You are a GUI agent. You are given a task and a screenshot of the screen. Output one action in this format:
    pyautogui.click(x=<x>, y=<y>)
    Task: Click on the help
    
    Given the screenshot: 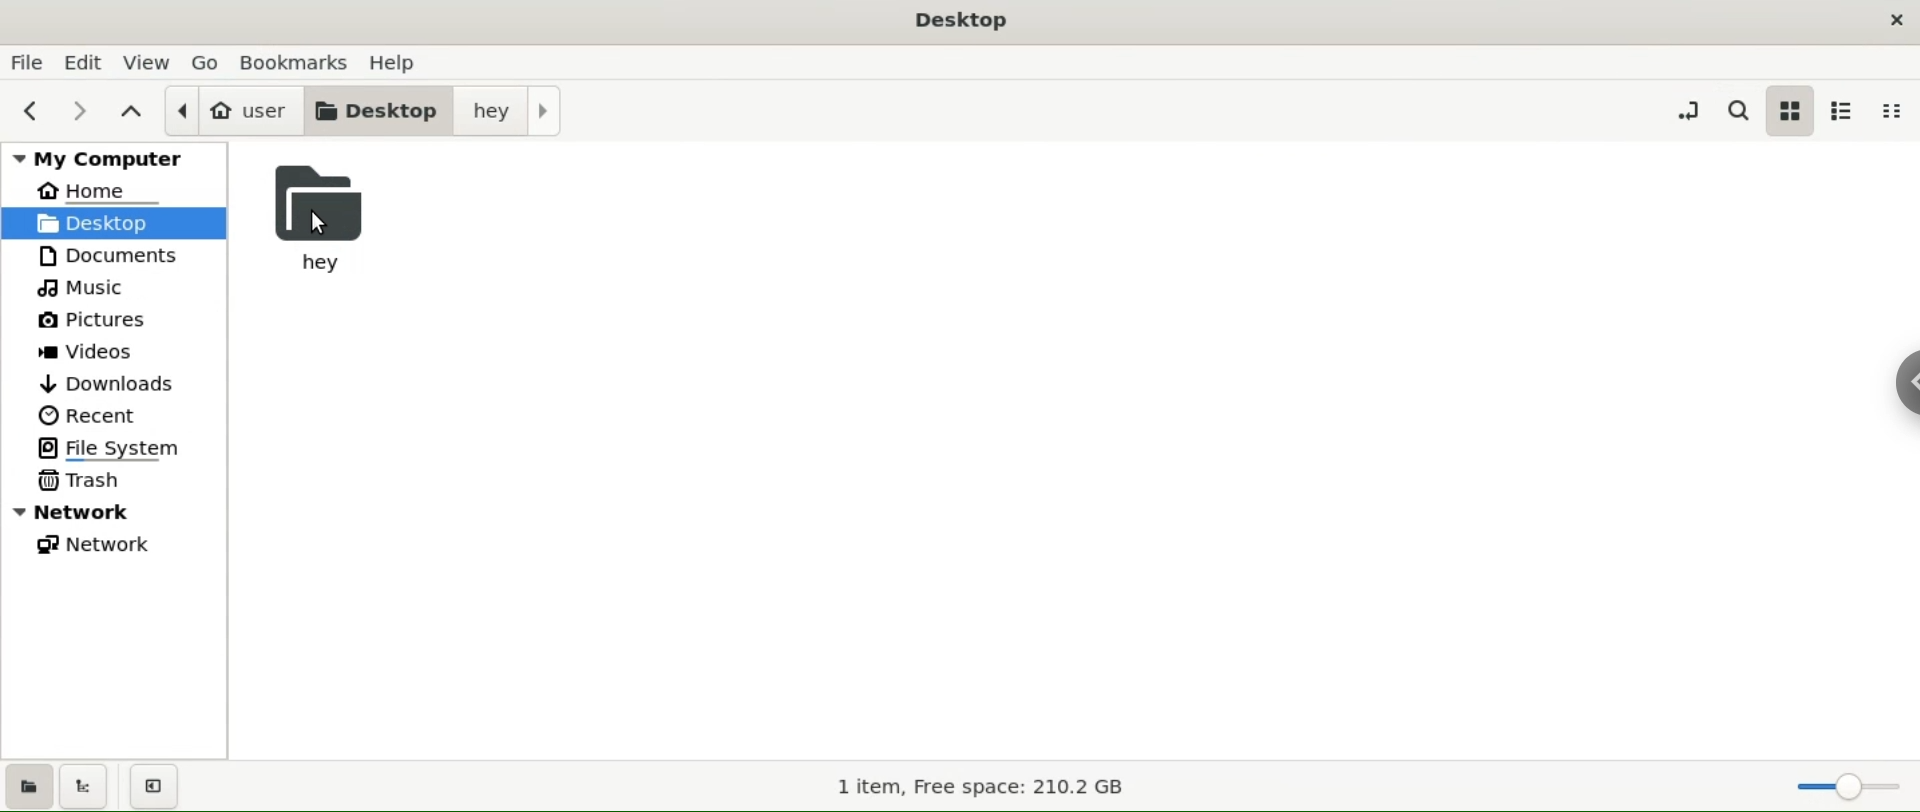 What is the action you would take?
    pyautogui.click(x=392, y=62)
    